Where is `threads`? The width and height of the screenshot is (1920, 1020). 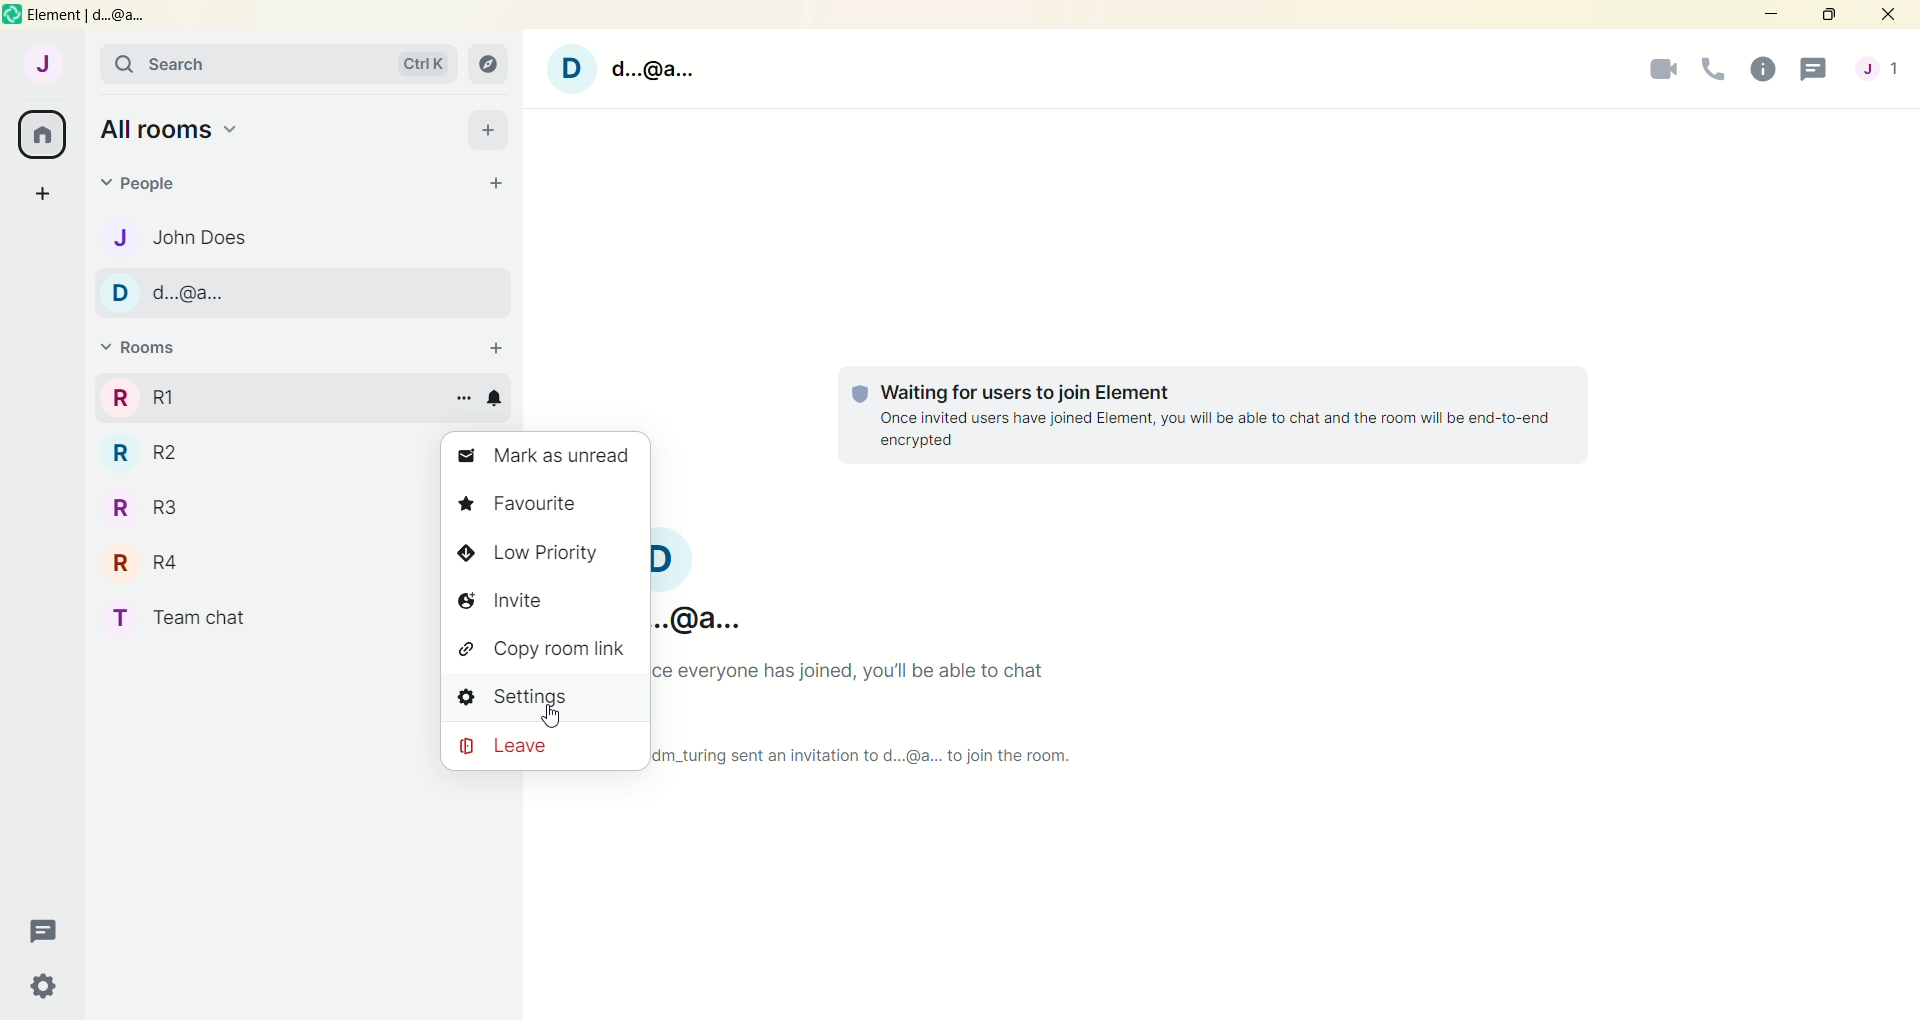 threads is located at coordinates (1810, 71).